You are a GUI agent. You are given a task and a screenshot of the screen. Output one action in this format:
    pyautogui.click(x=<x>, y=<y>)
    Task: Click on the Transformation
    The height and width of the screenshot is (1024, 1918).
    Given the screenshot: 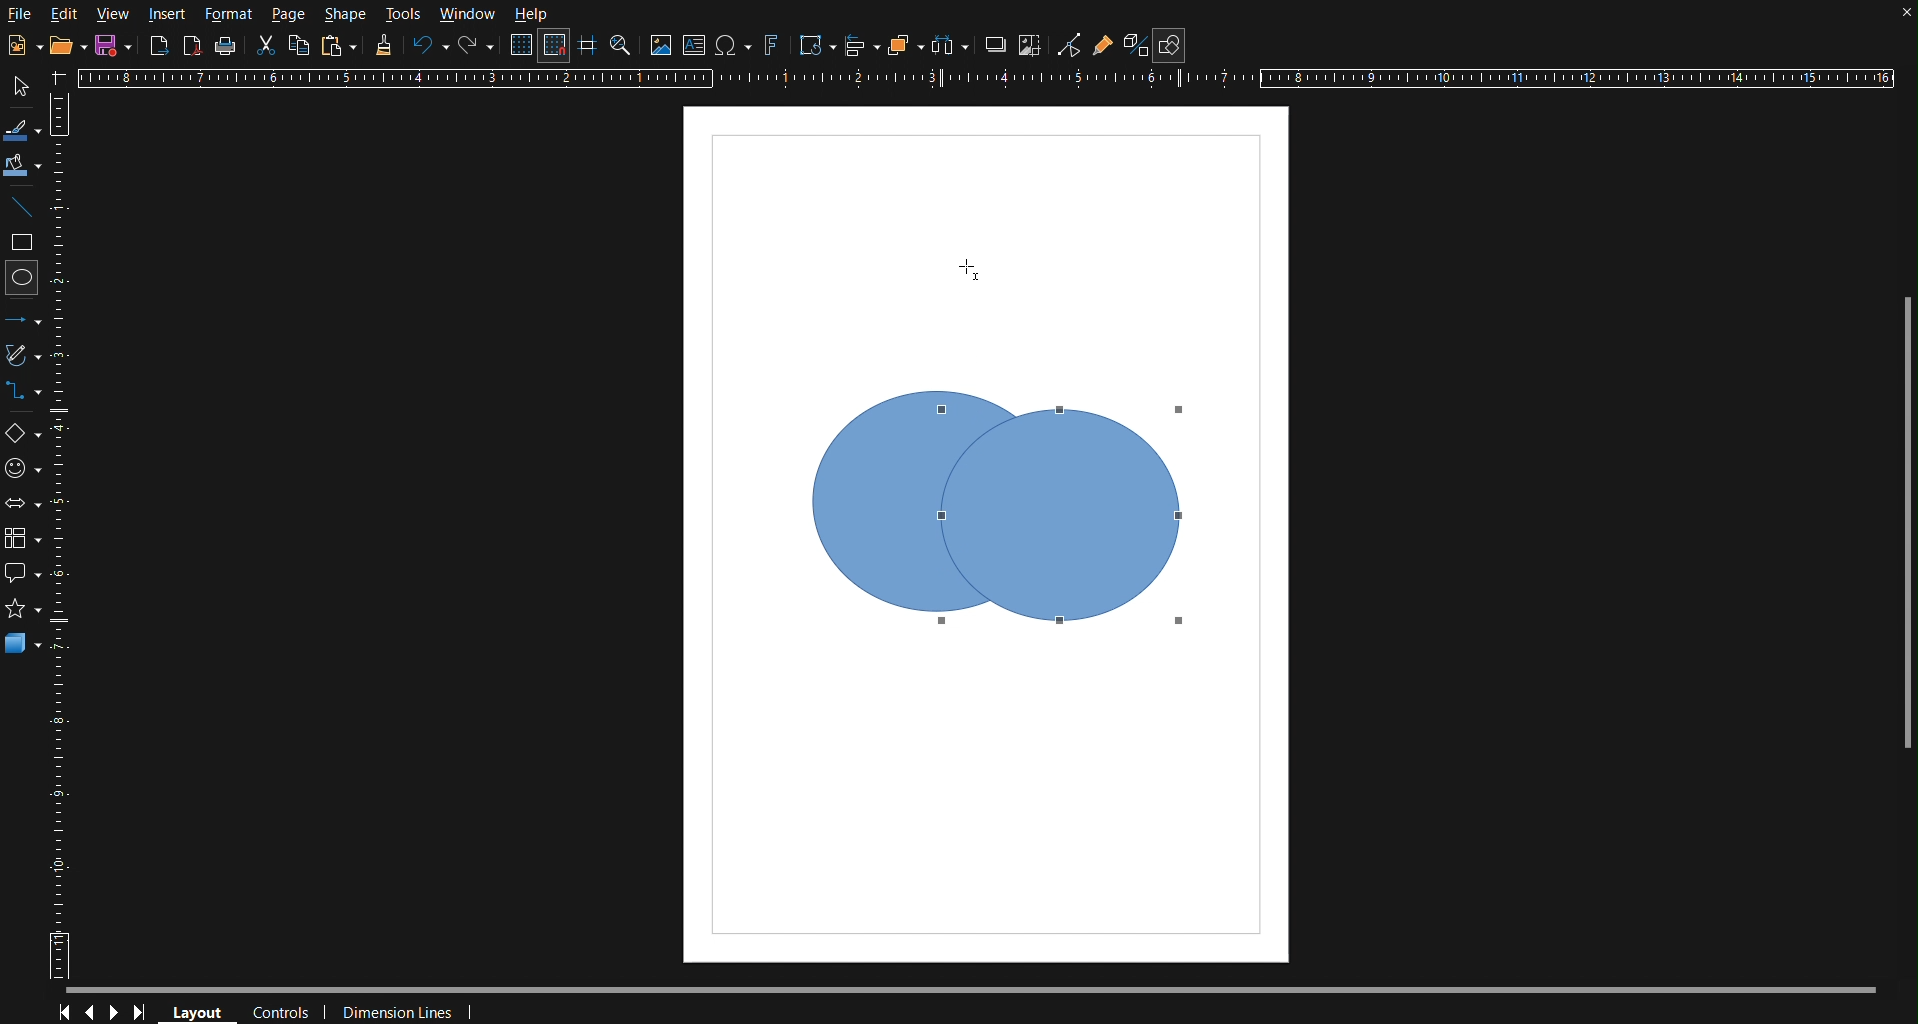 What is the action you would take?
    pyautogui.click(x=816, y=46)
    